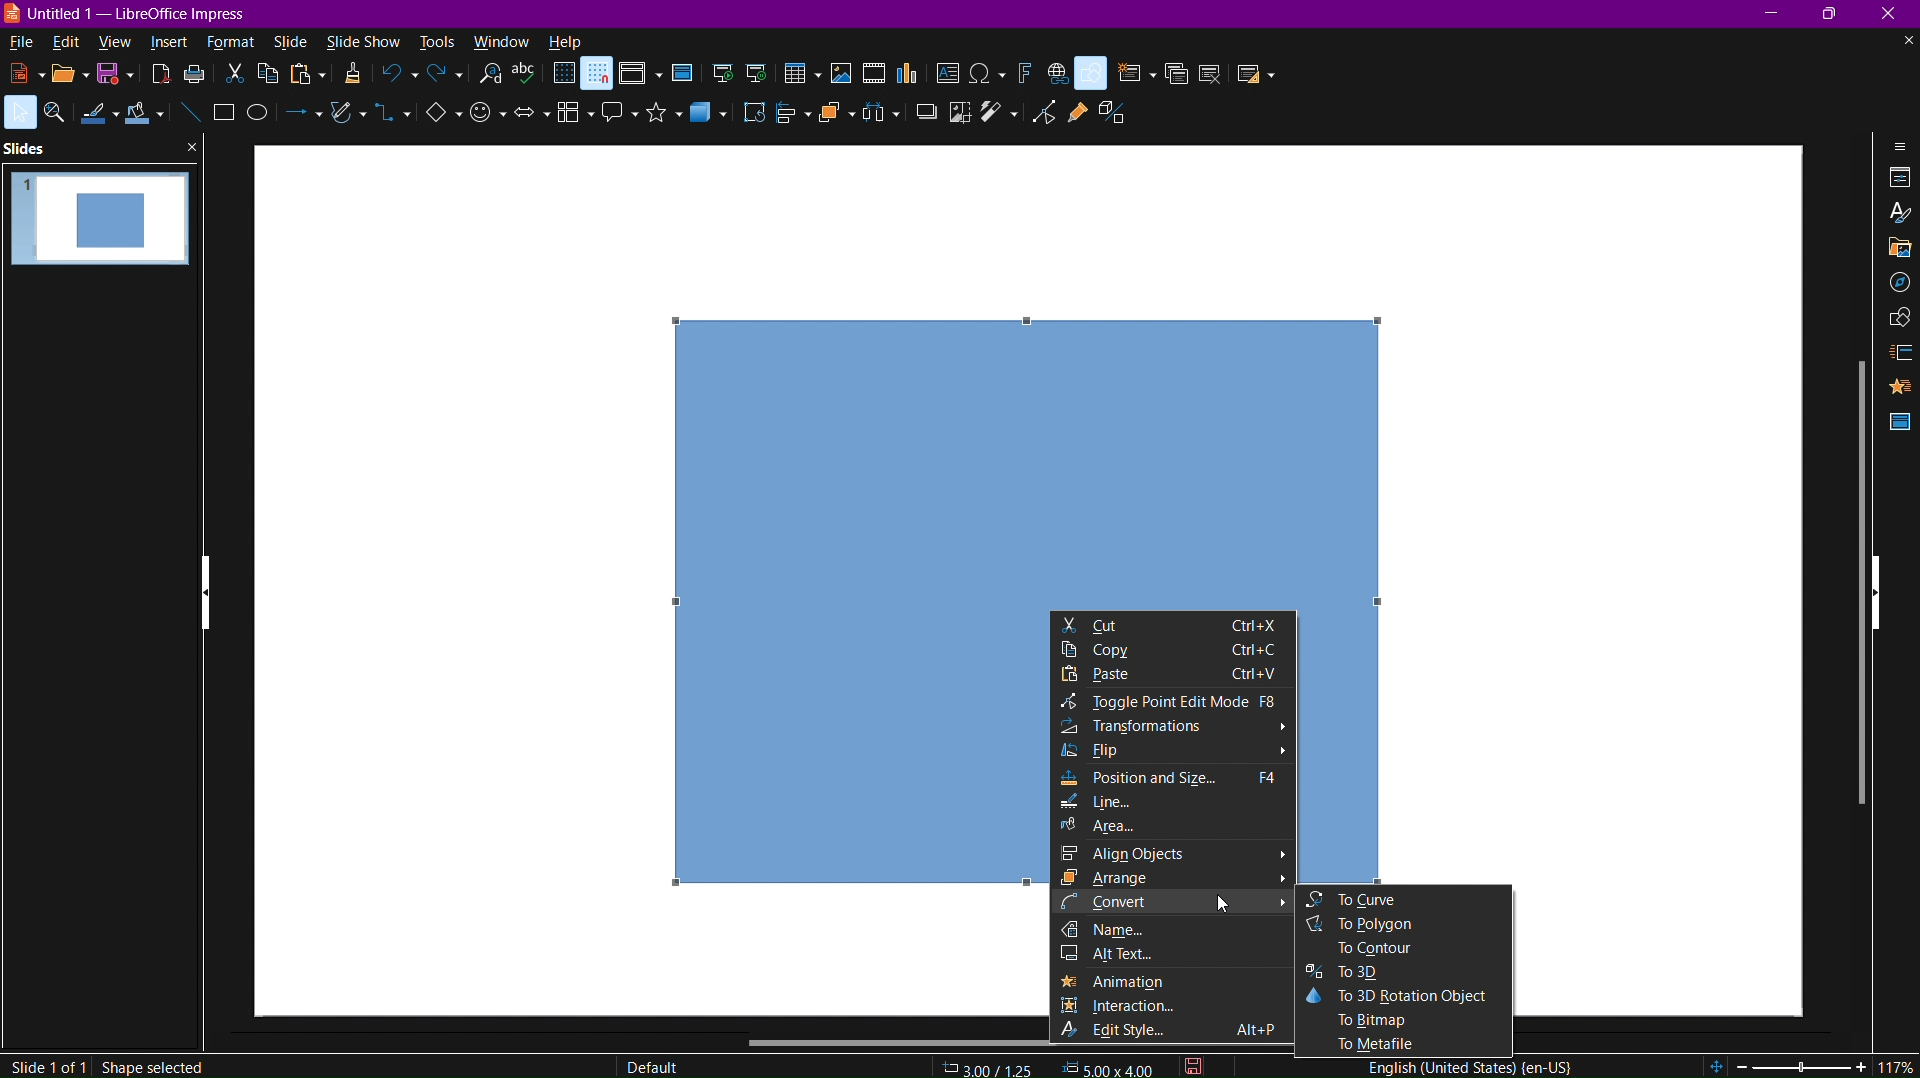  Describe the element at coordinates (1898, 179) in the screenshot. I see `Properties` at that location.